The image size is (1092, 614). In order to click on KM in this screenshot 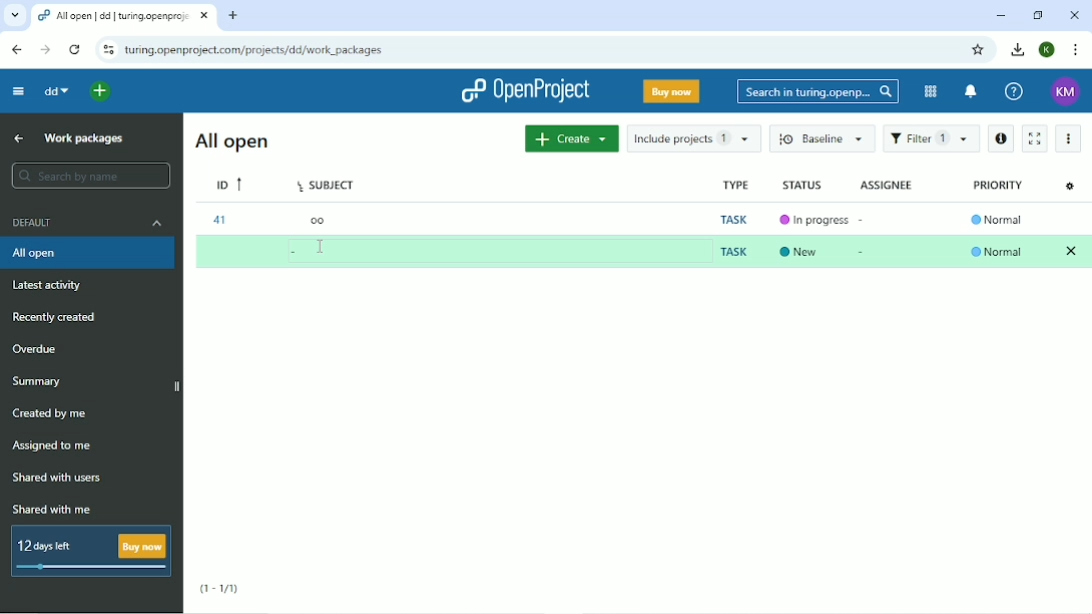, I will do `click(1064, 91)`.